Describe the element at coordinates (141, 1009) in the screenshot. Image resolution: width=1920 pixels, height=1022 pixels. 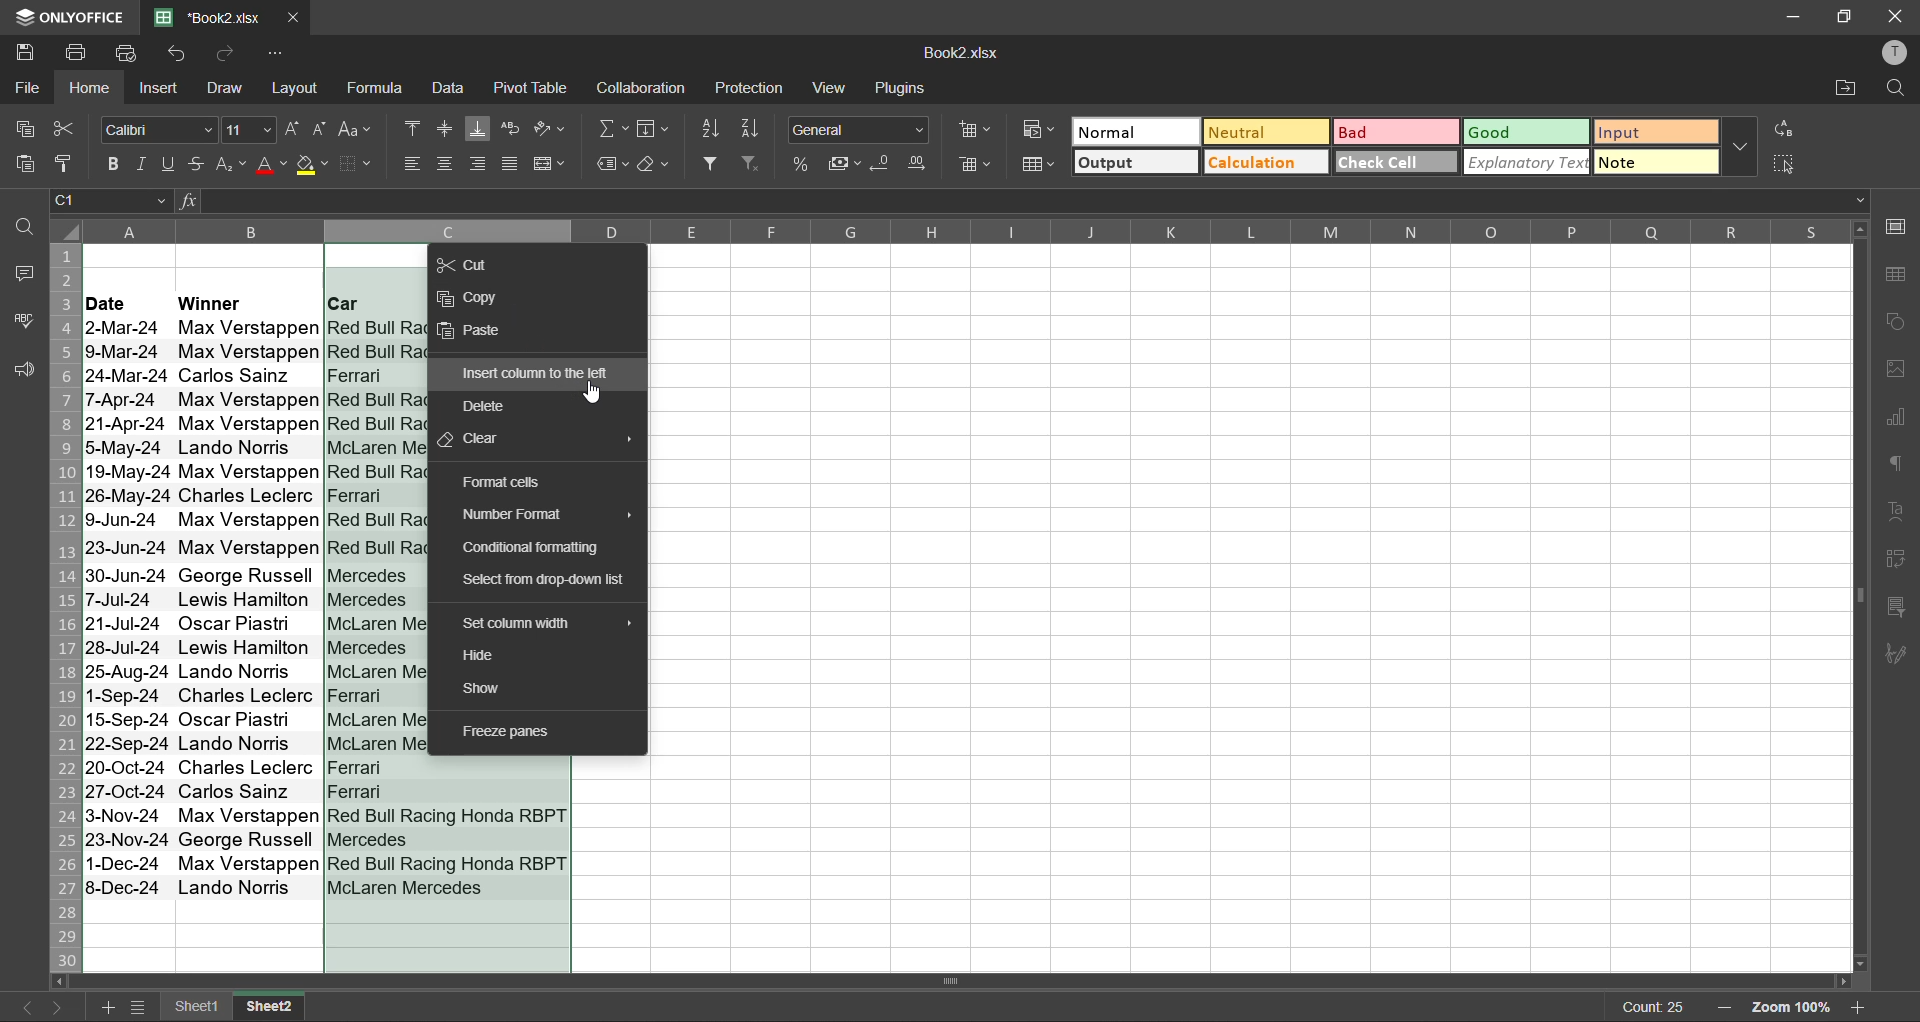
I see `sheet list` at that location.